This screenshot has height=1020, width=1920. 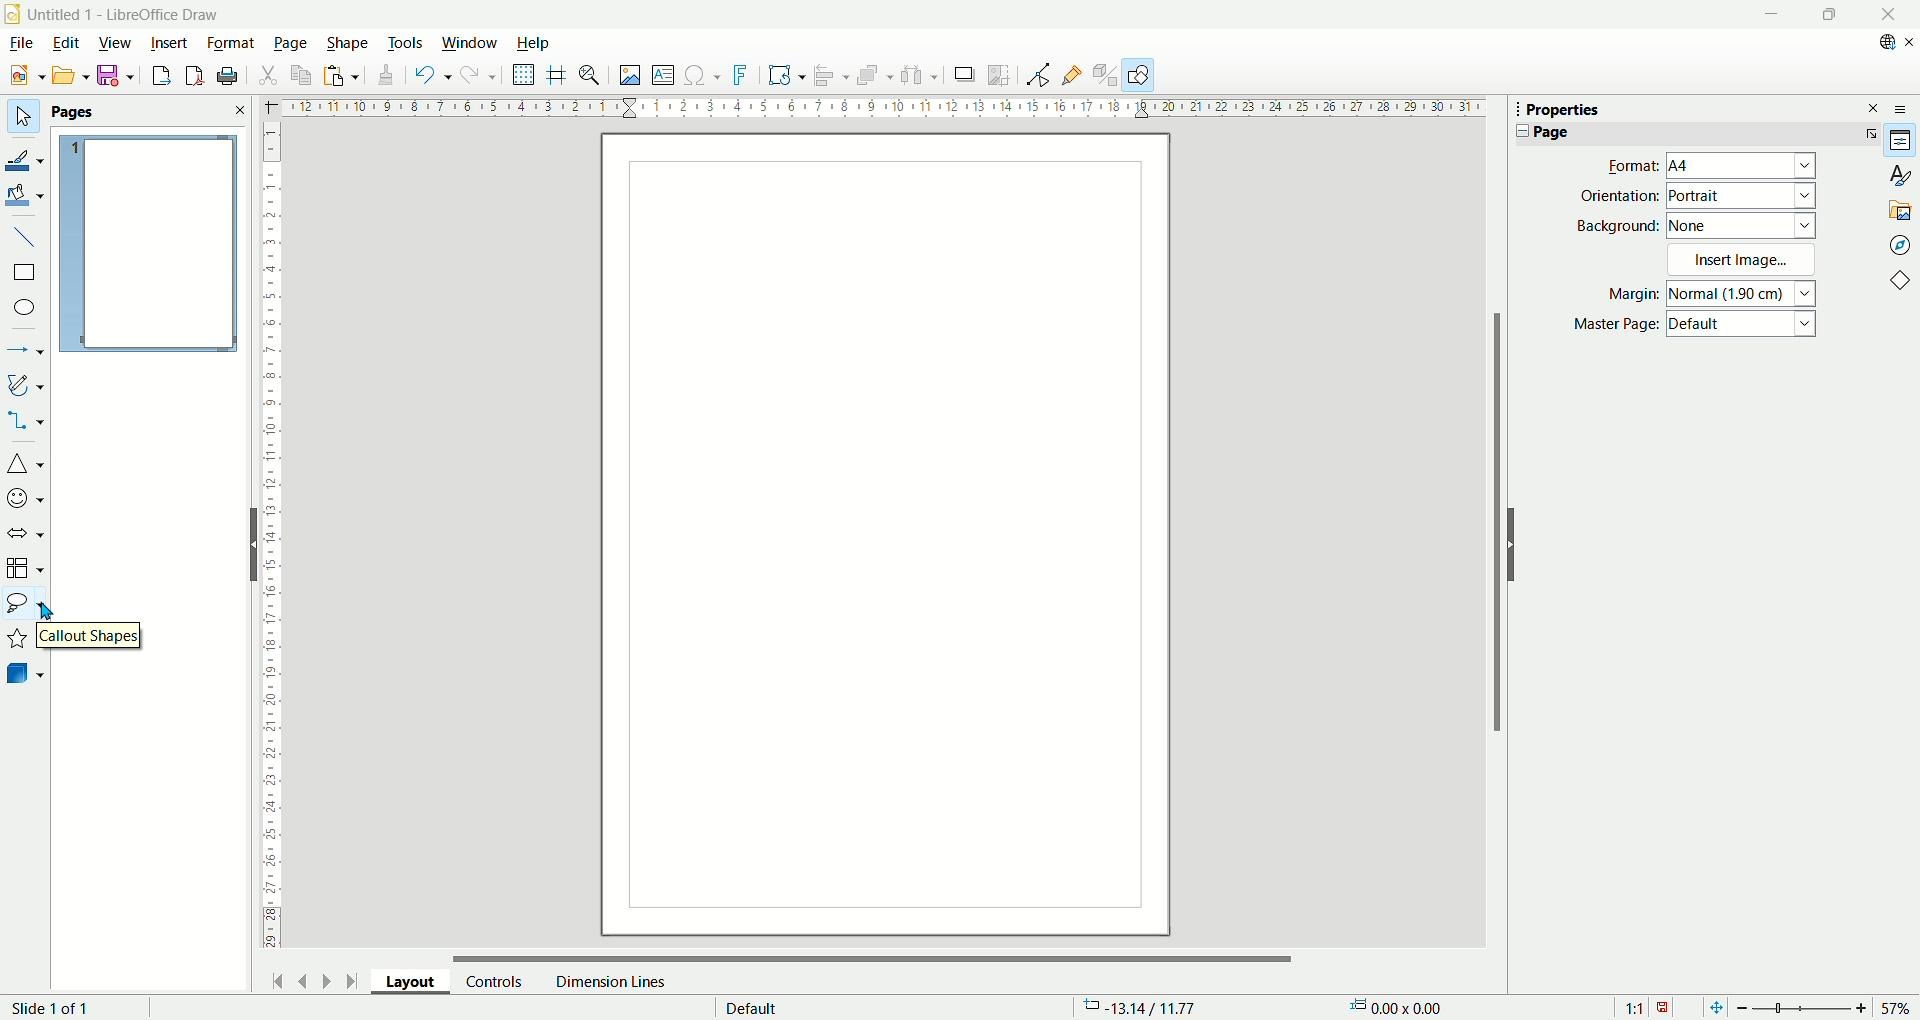 I want to click on dimensions, so click(x=1403, y=1007).